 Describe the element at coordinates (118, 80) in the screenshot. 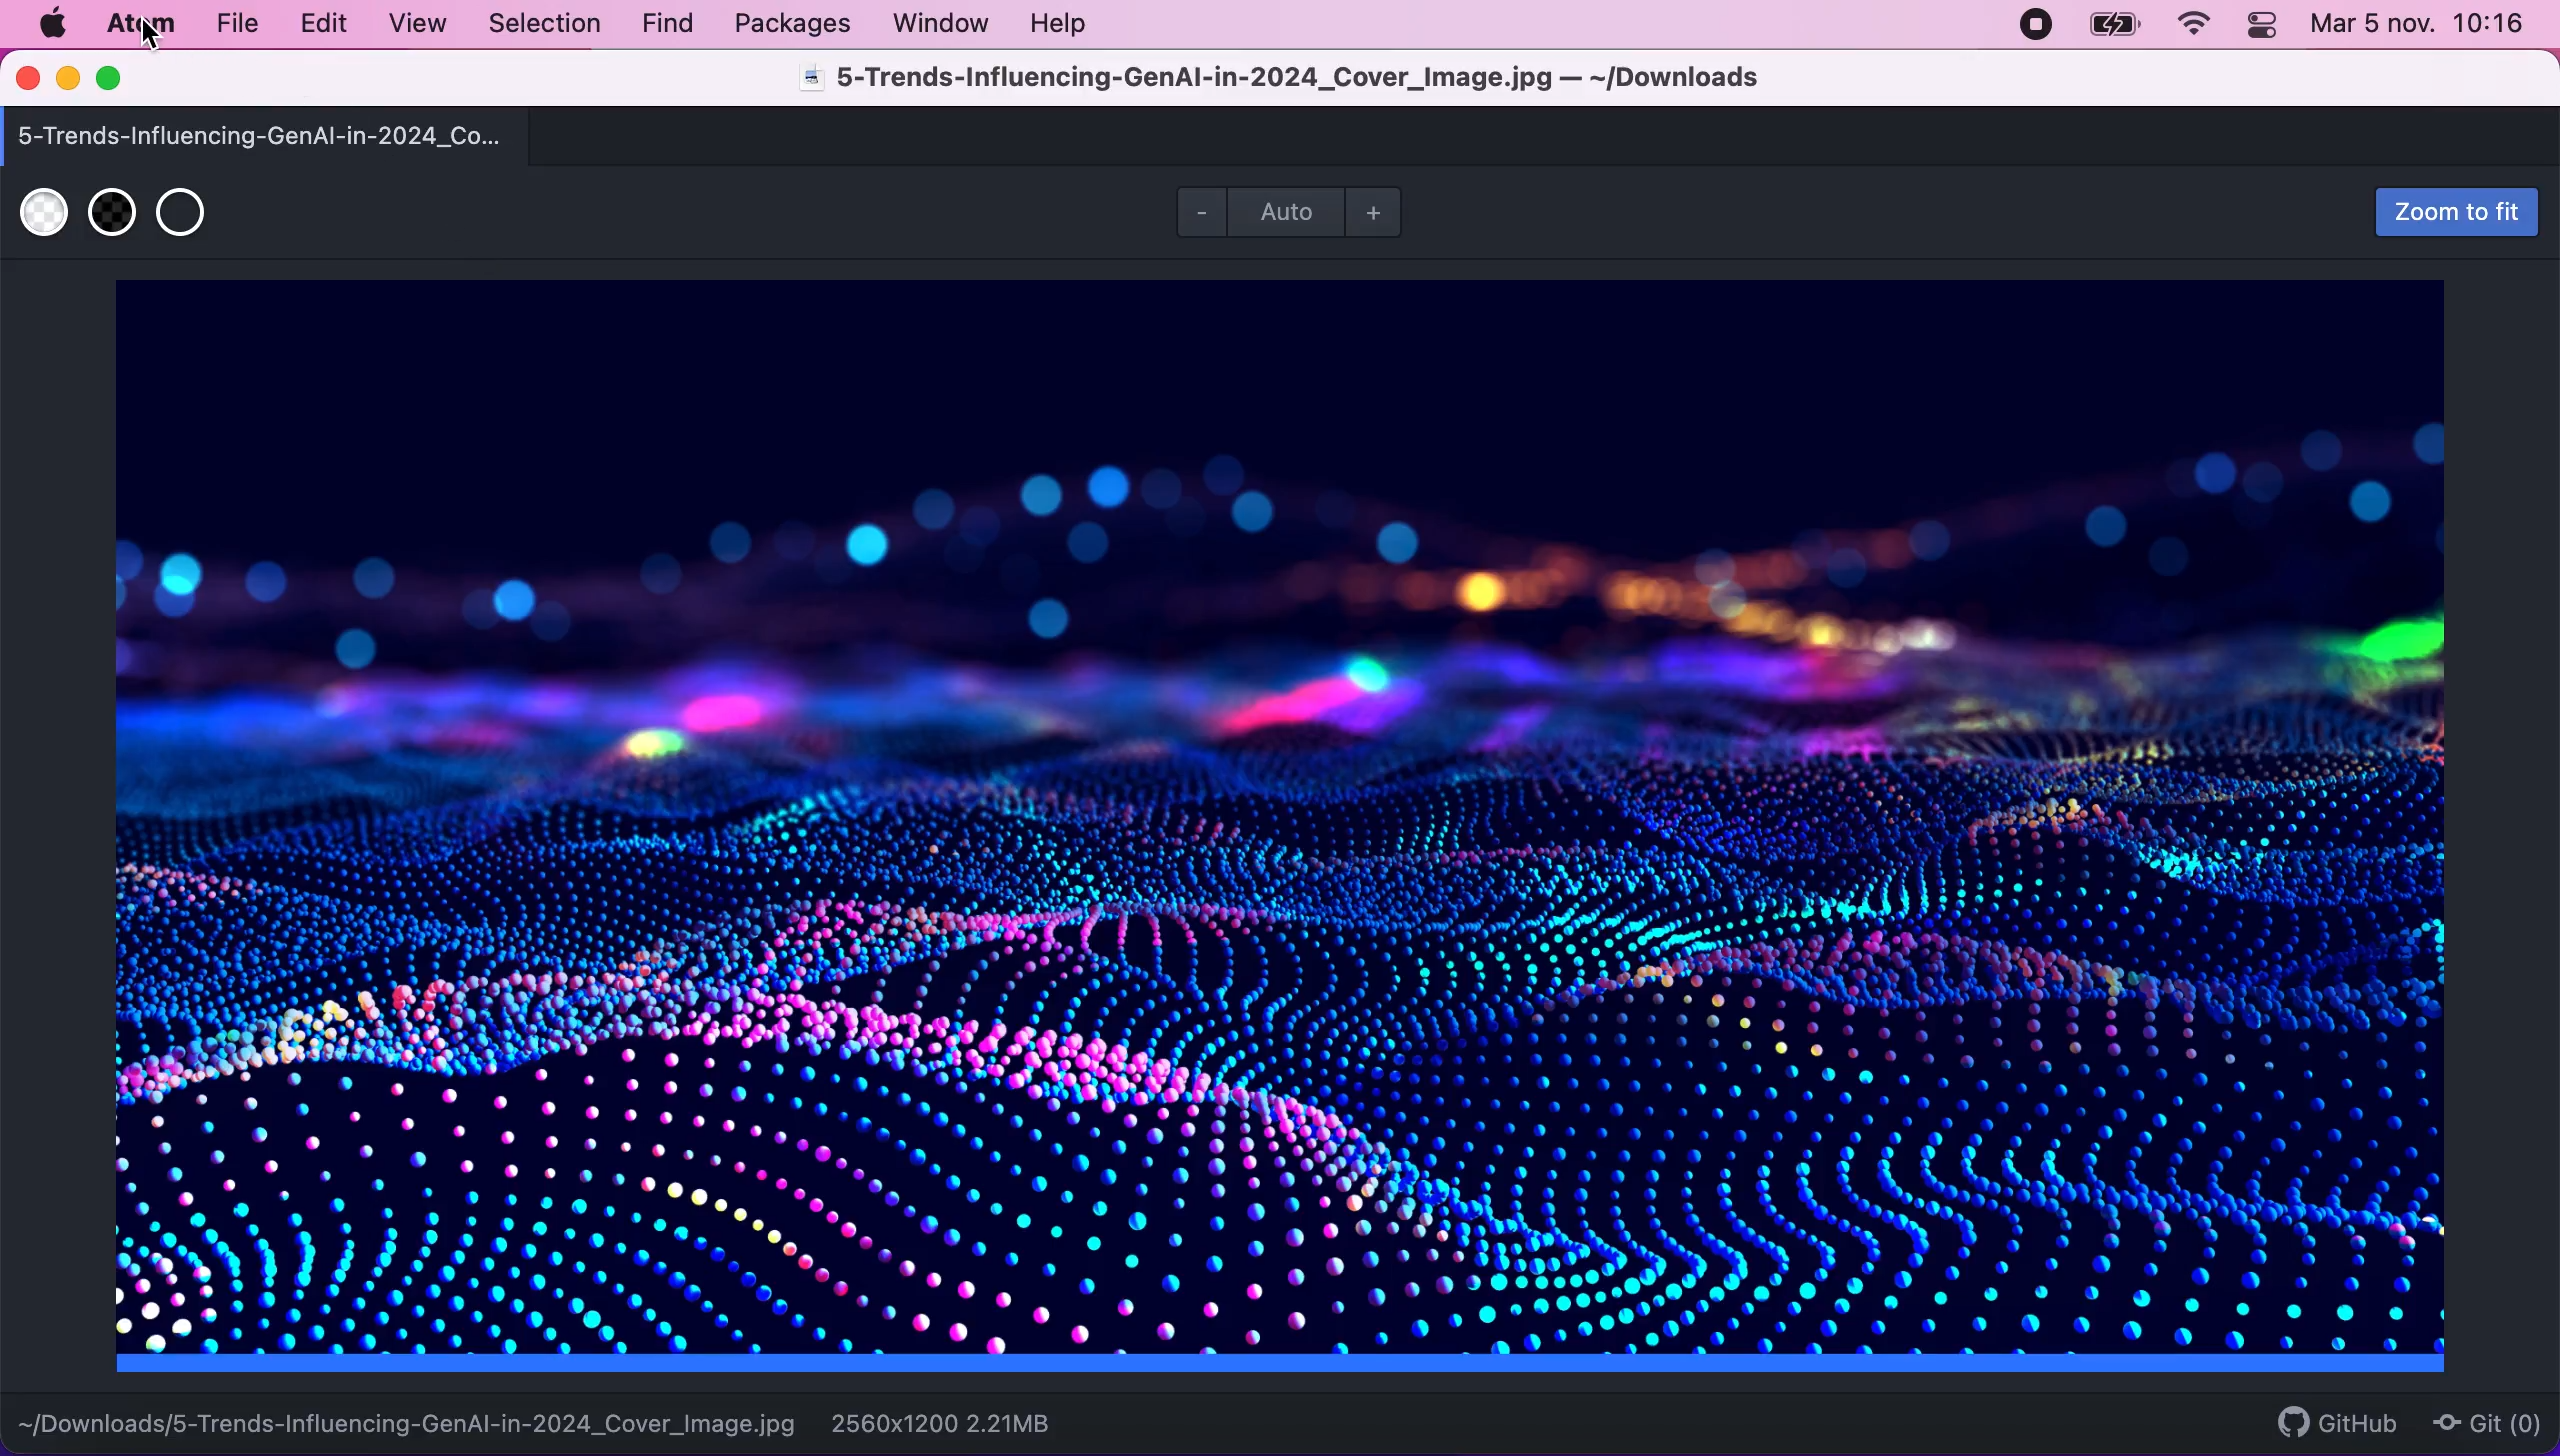

I see `maximize` at that location.